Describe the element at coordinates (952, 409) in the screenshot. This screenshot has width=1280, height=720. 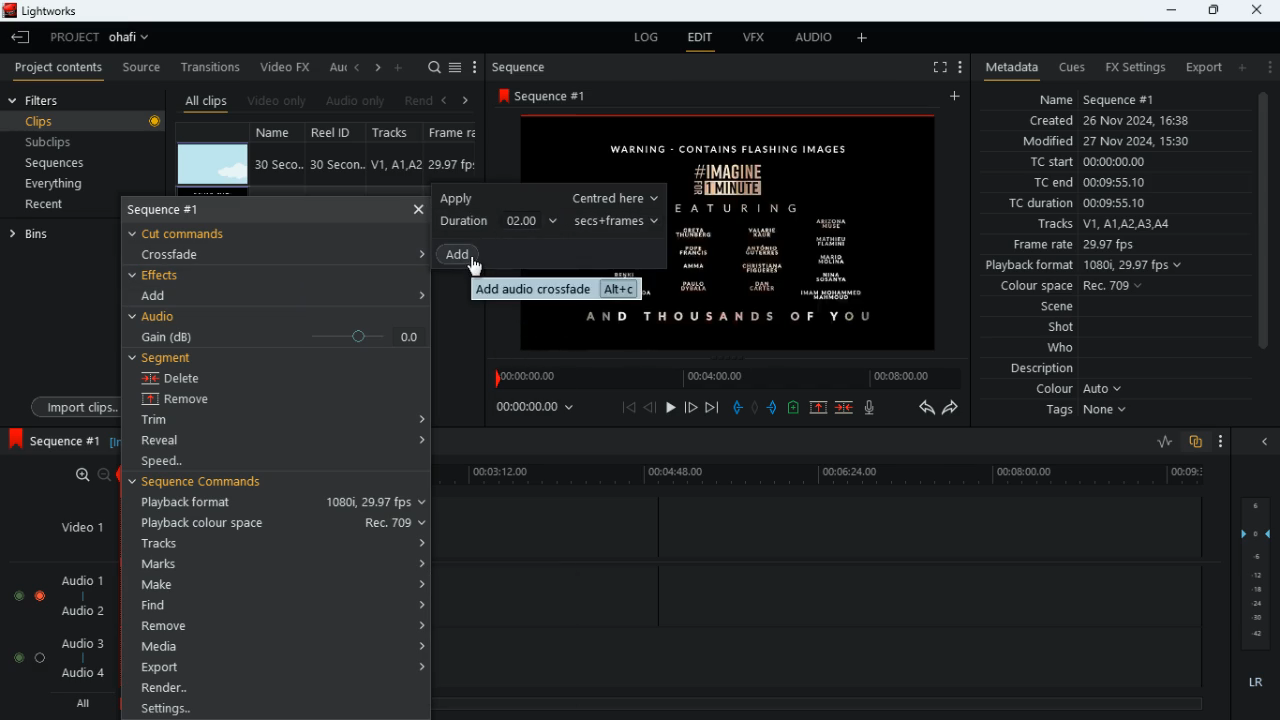
I see `forward` at that location.